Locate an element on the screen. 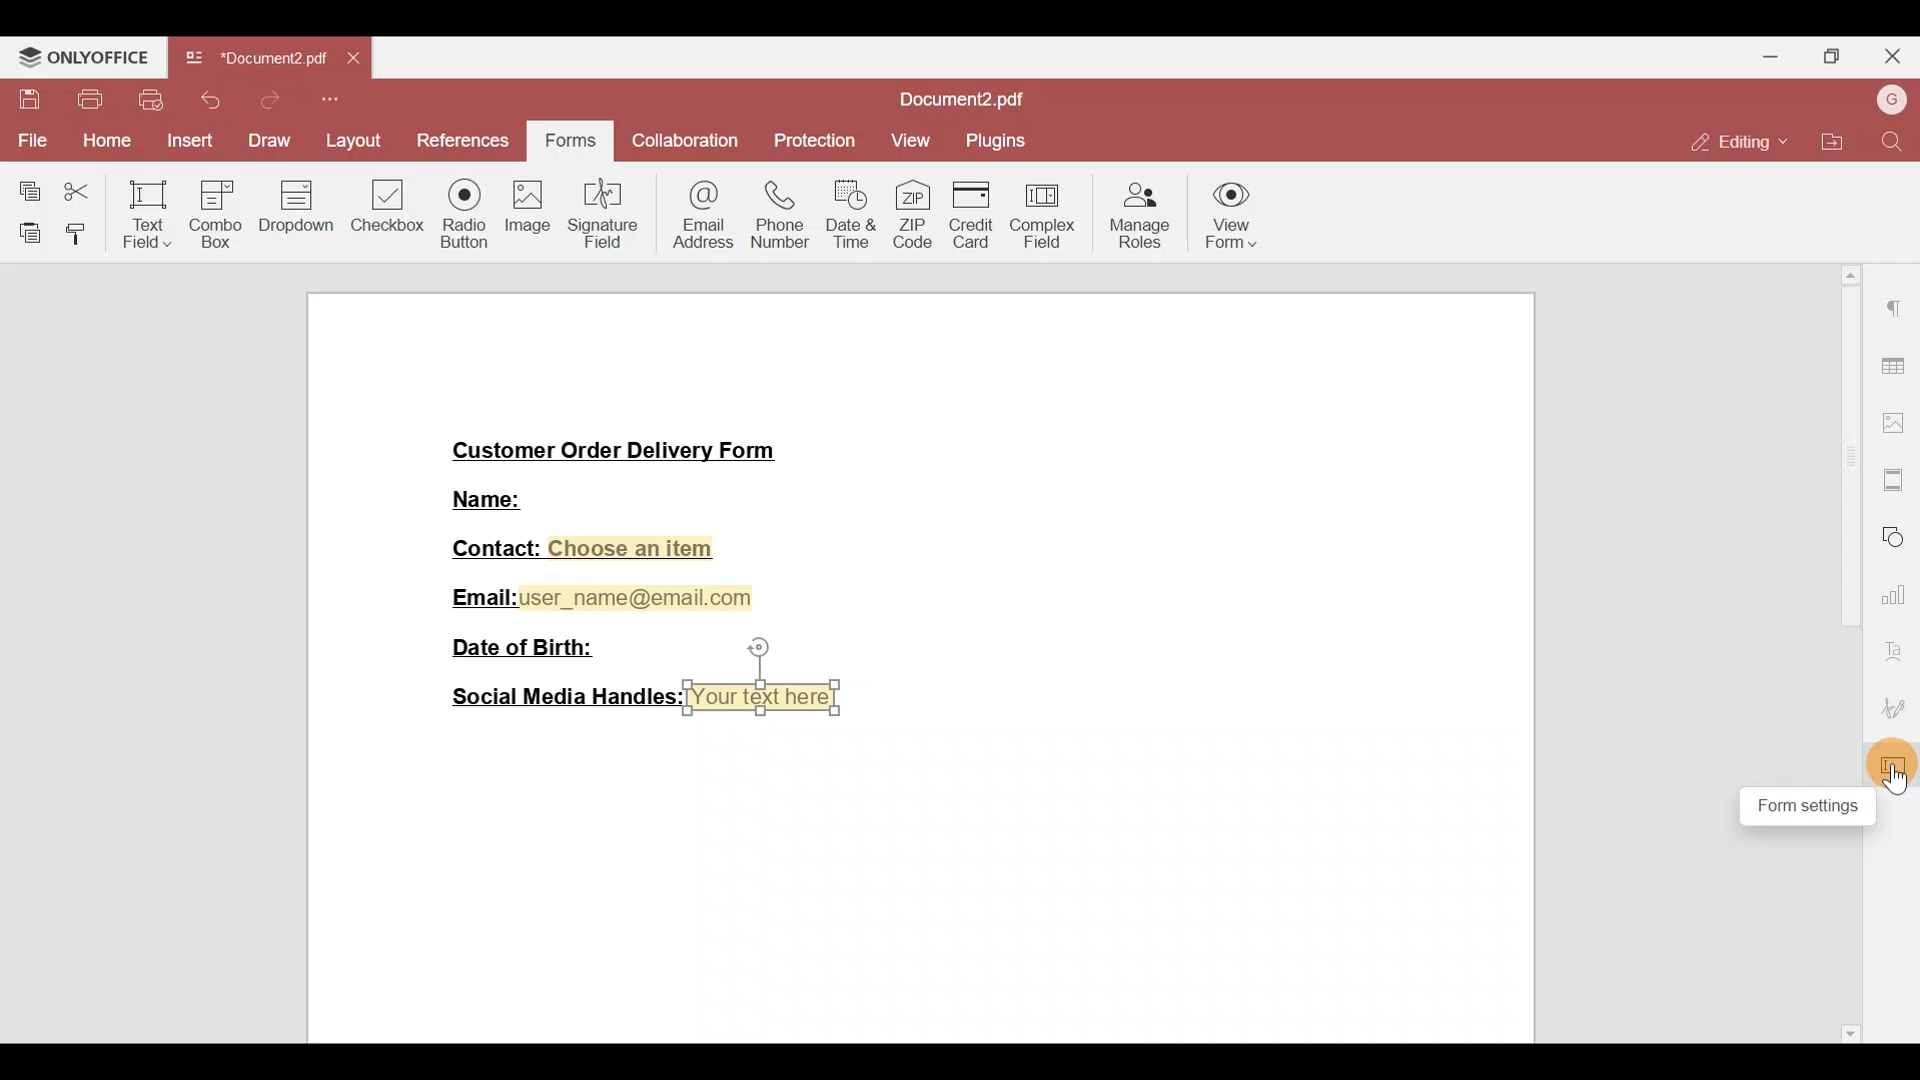 Image resolution: width=1920 pixels, height=1080 pixels. Dropdown is located at coordinates (299, 208).